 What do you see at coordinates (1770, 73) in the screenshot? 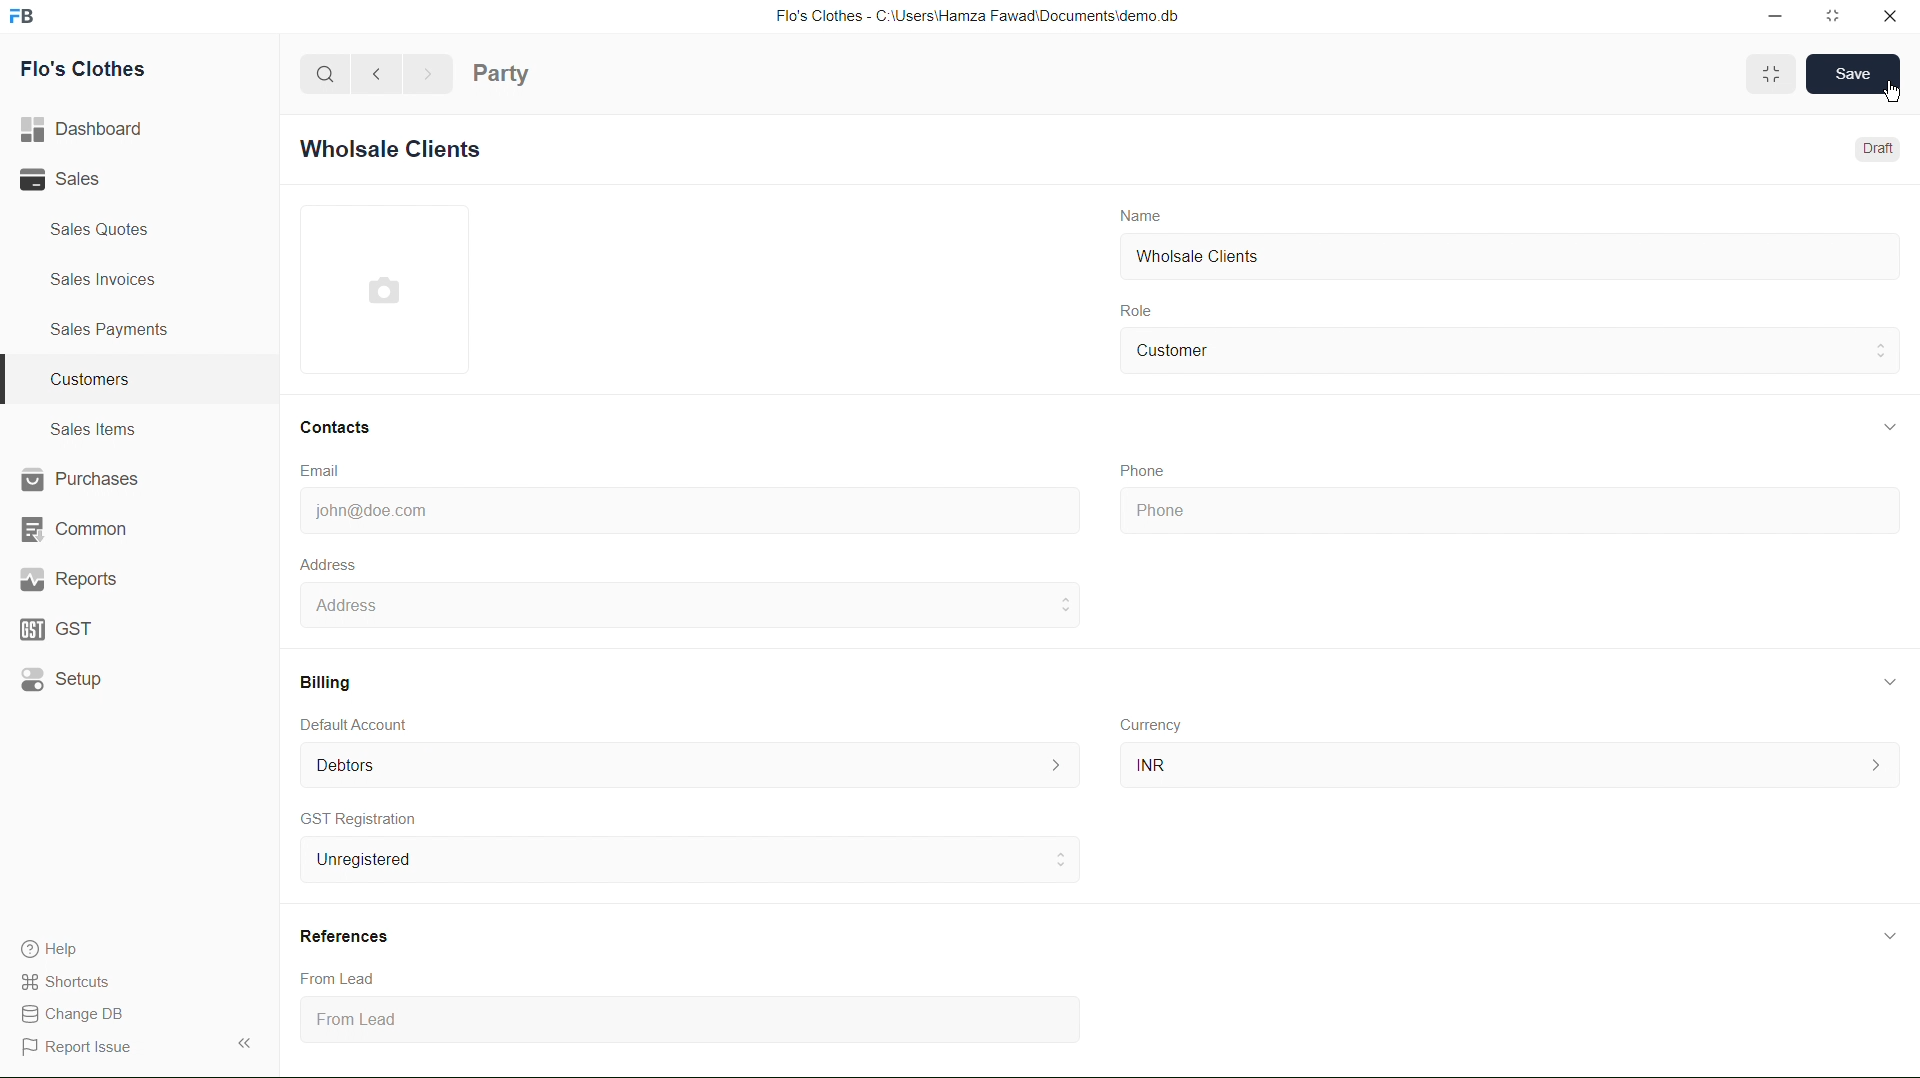
I see `Toggle between form and full width` at bounding box center [1770, 73].